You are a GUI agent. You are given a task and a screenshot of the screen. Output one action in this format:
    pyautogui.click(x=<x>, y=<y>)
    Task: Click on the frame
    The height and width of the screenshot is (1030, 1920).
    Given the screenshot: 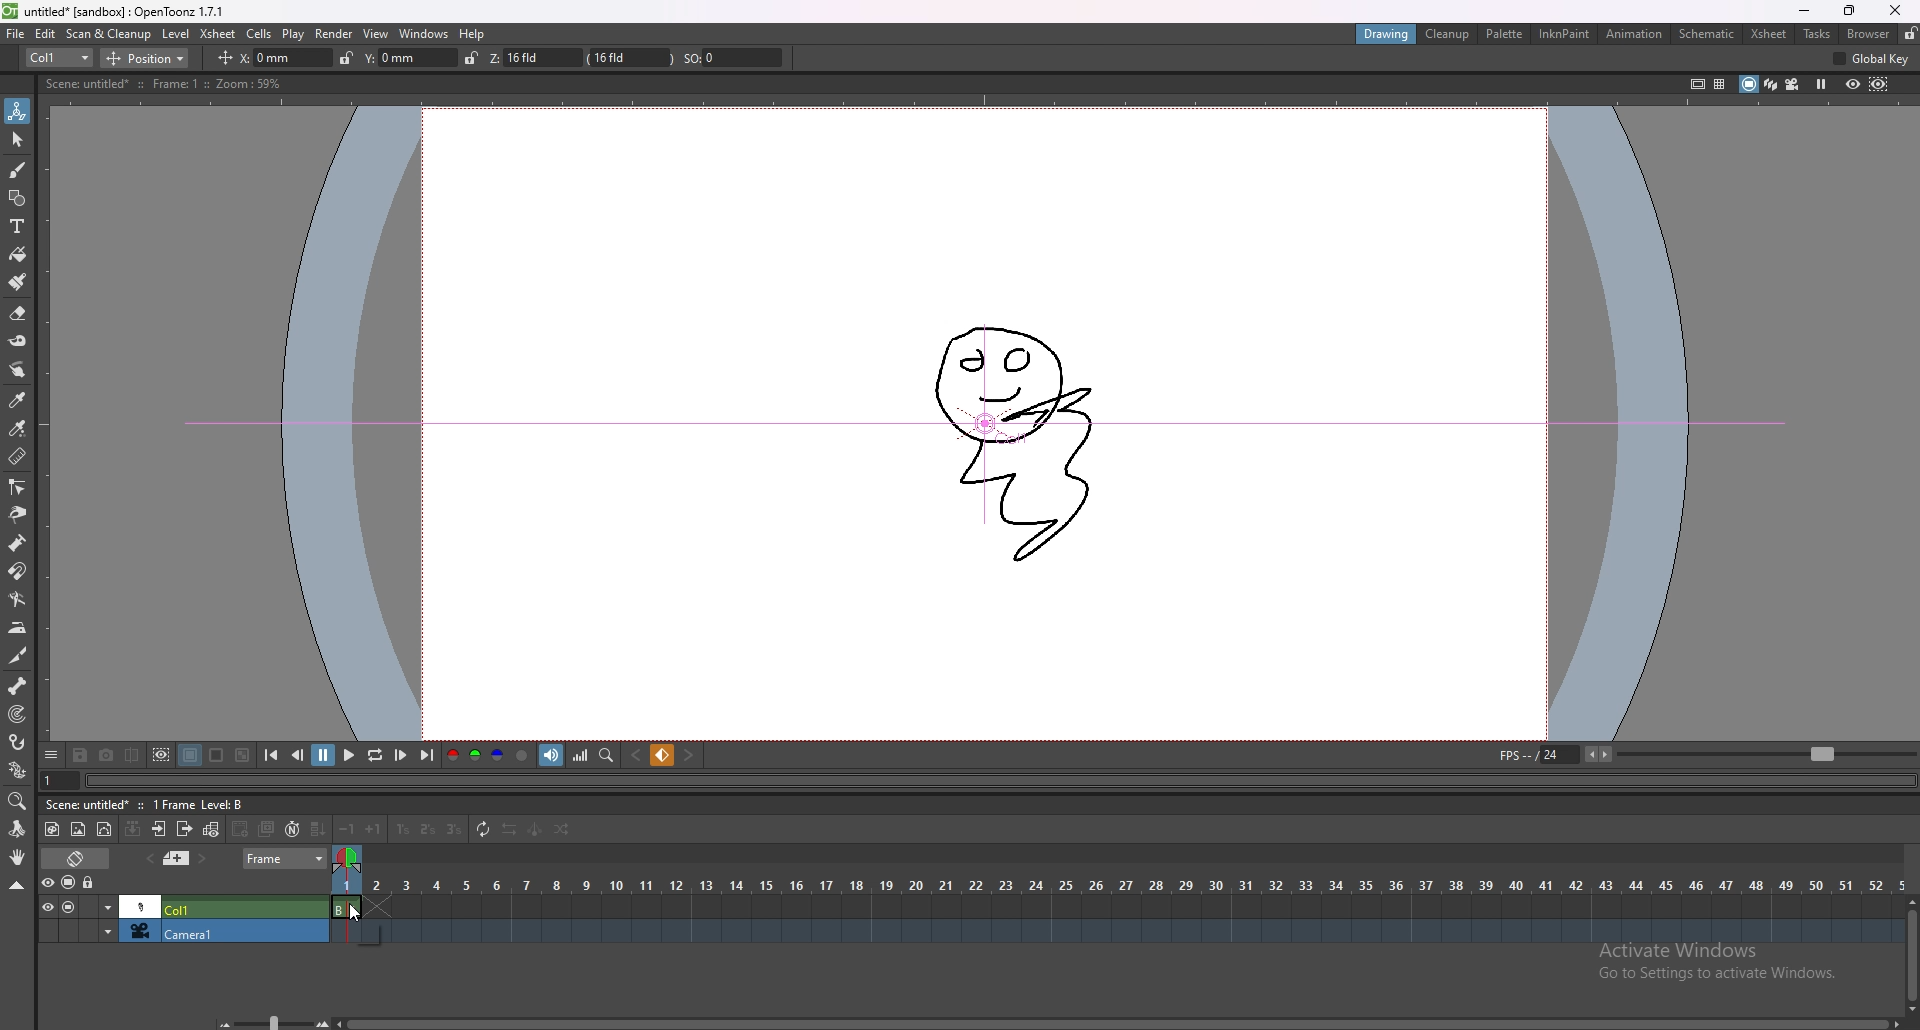 What is the action you would take?
    pyautogui.click(x=285, y=859)
    